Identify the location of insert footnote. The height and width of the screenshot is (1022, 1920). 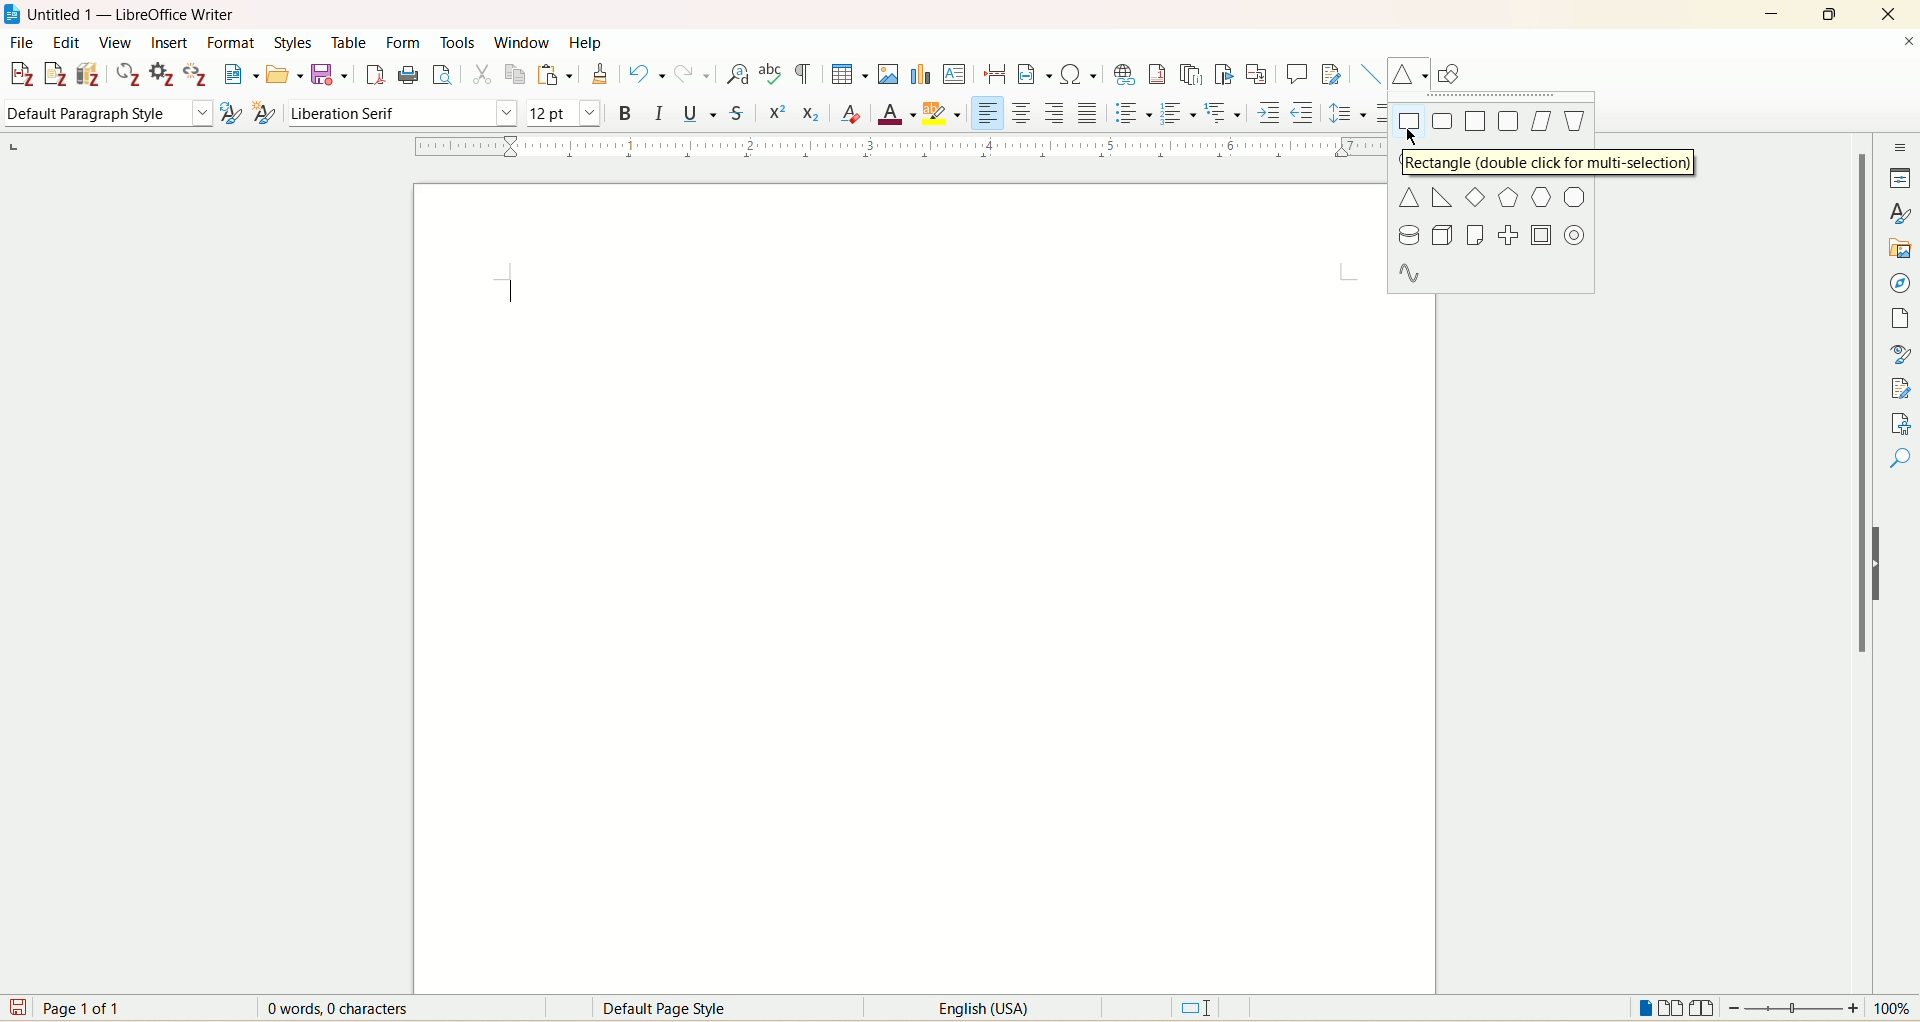
(1160, 75).